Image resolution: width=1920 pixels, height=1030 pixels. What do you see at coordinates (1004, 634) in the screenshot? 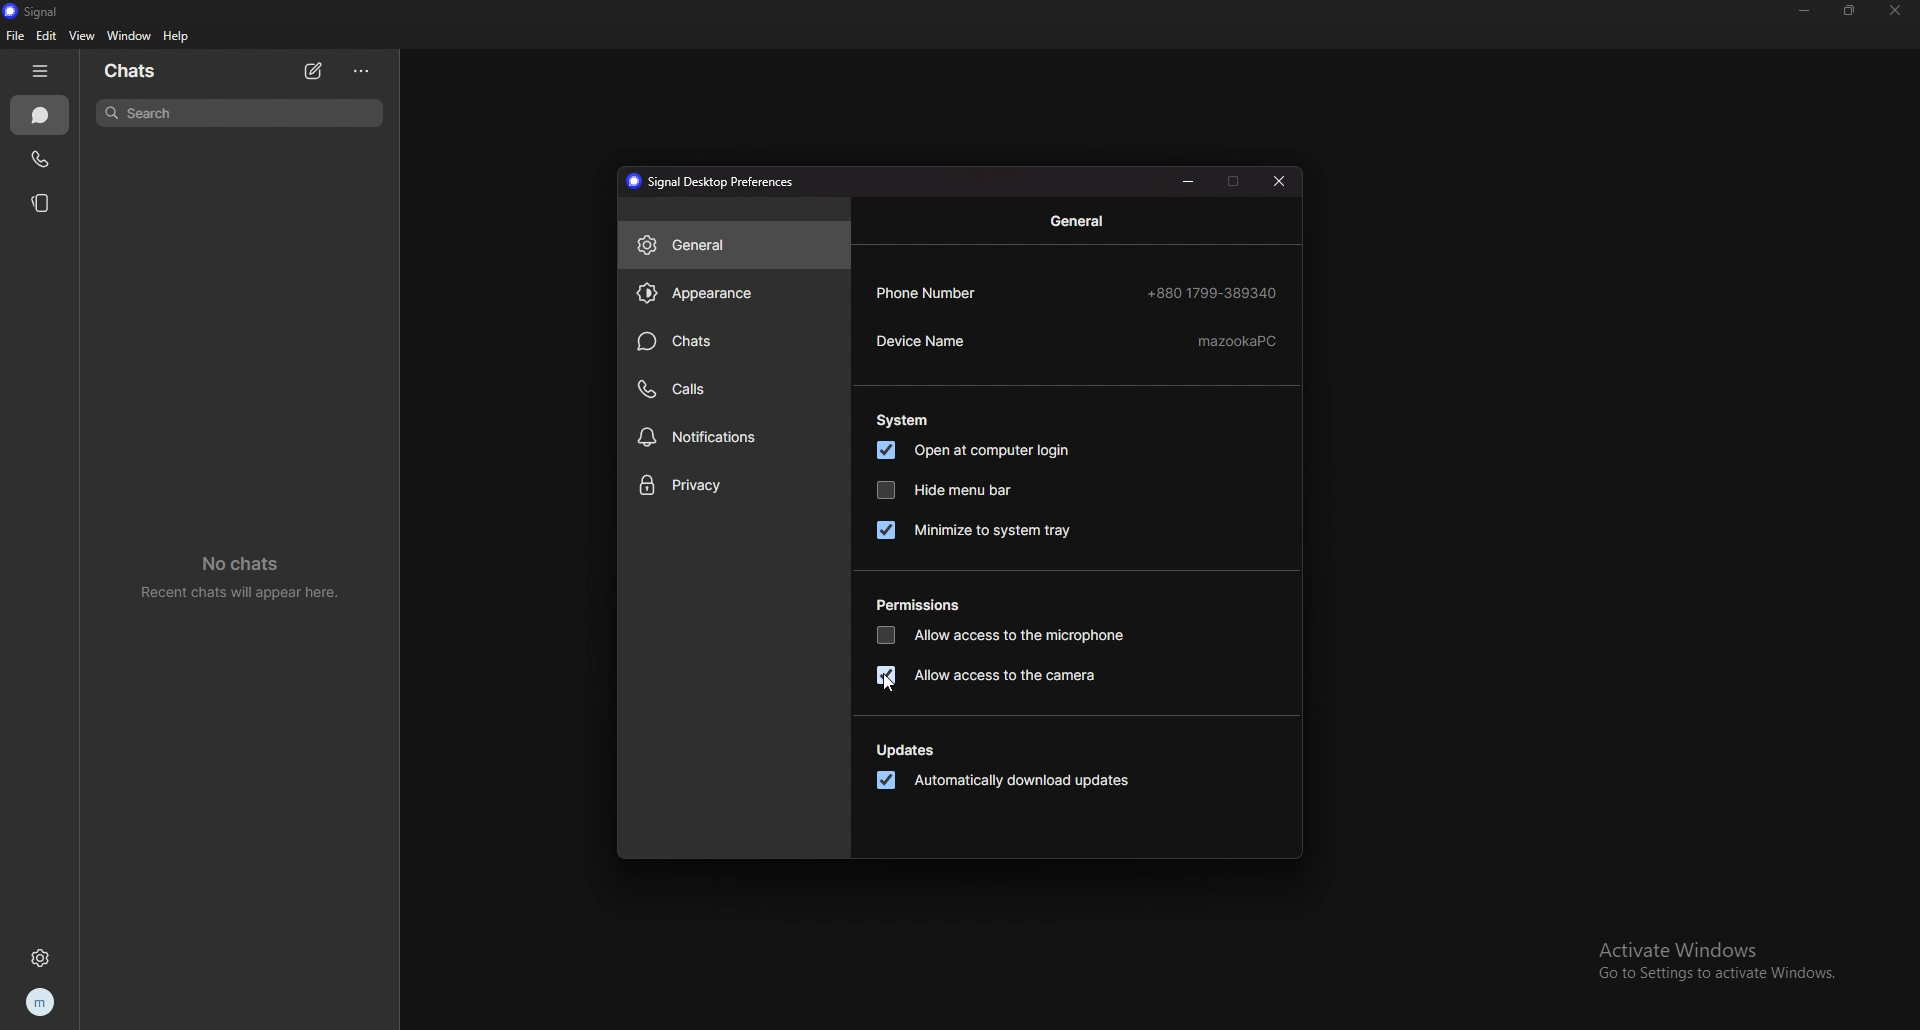
I see `allow acces to microphone` at bounding box center [1004, 634].